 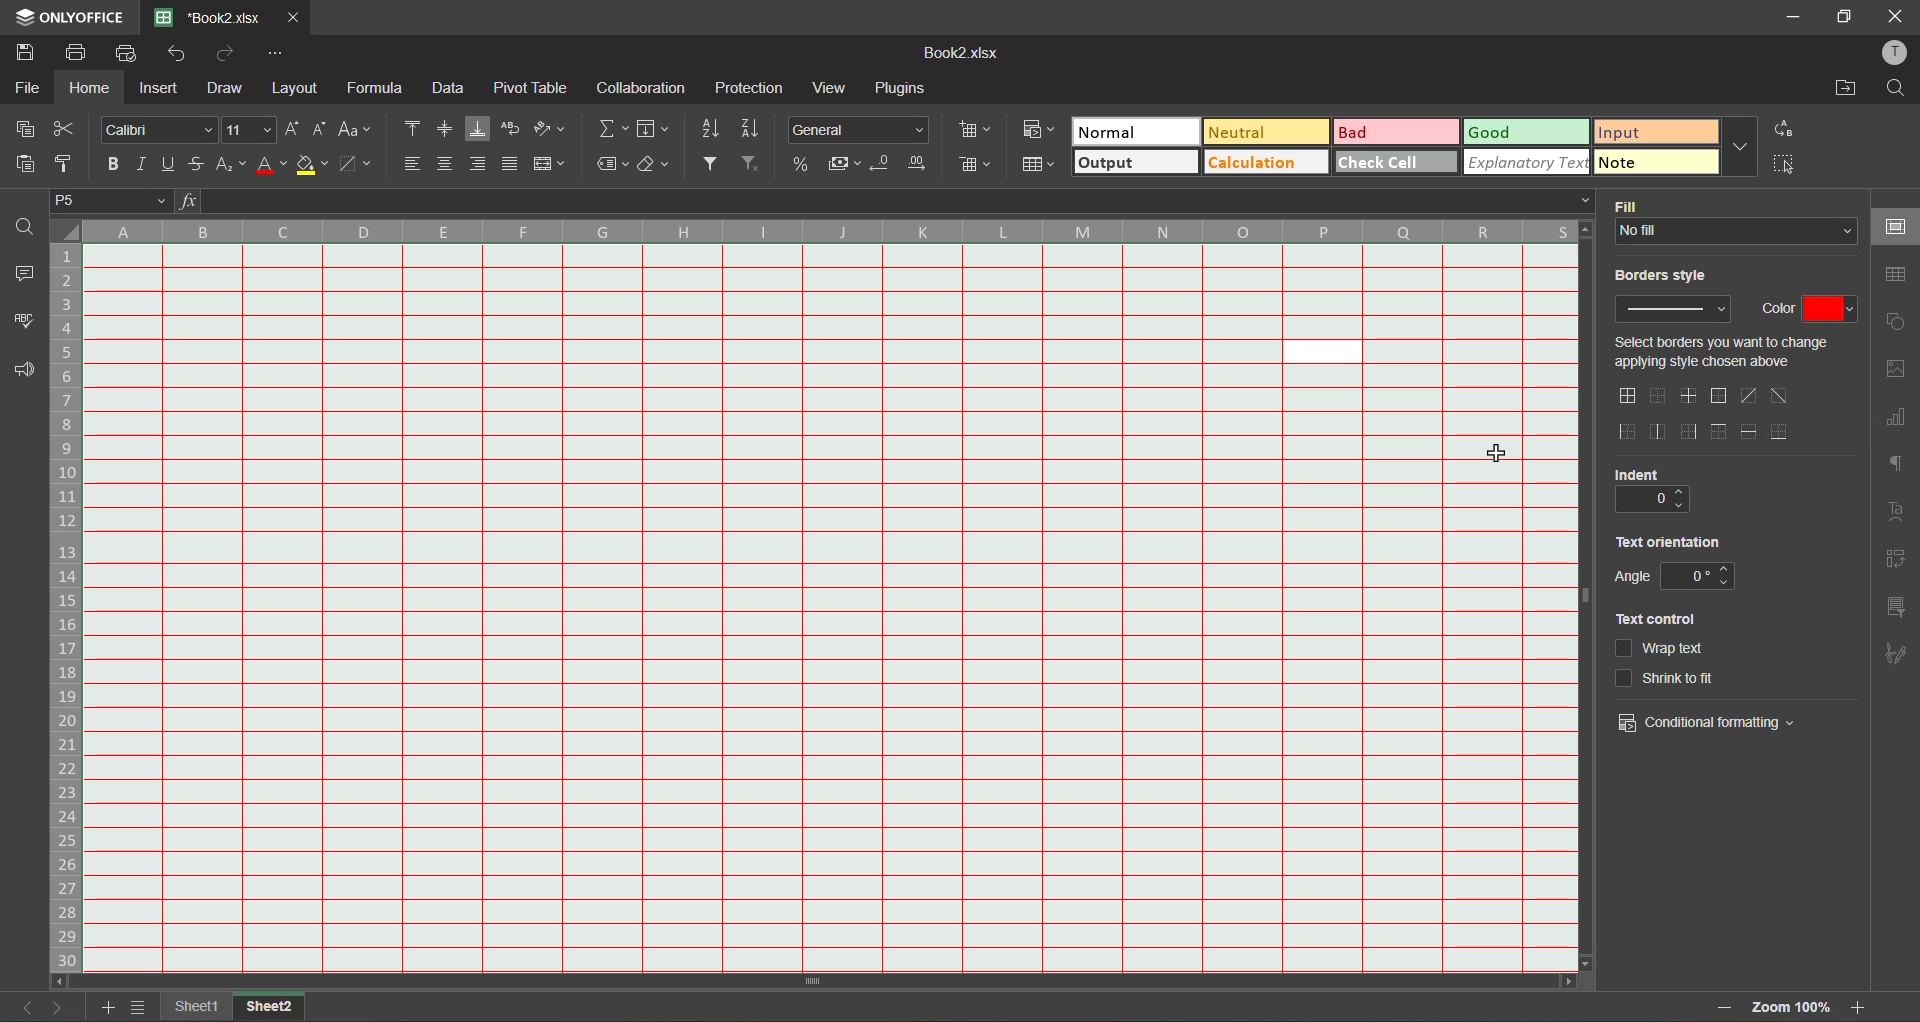 I want to click on previous, so click(x=20, y=1005).